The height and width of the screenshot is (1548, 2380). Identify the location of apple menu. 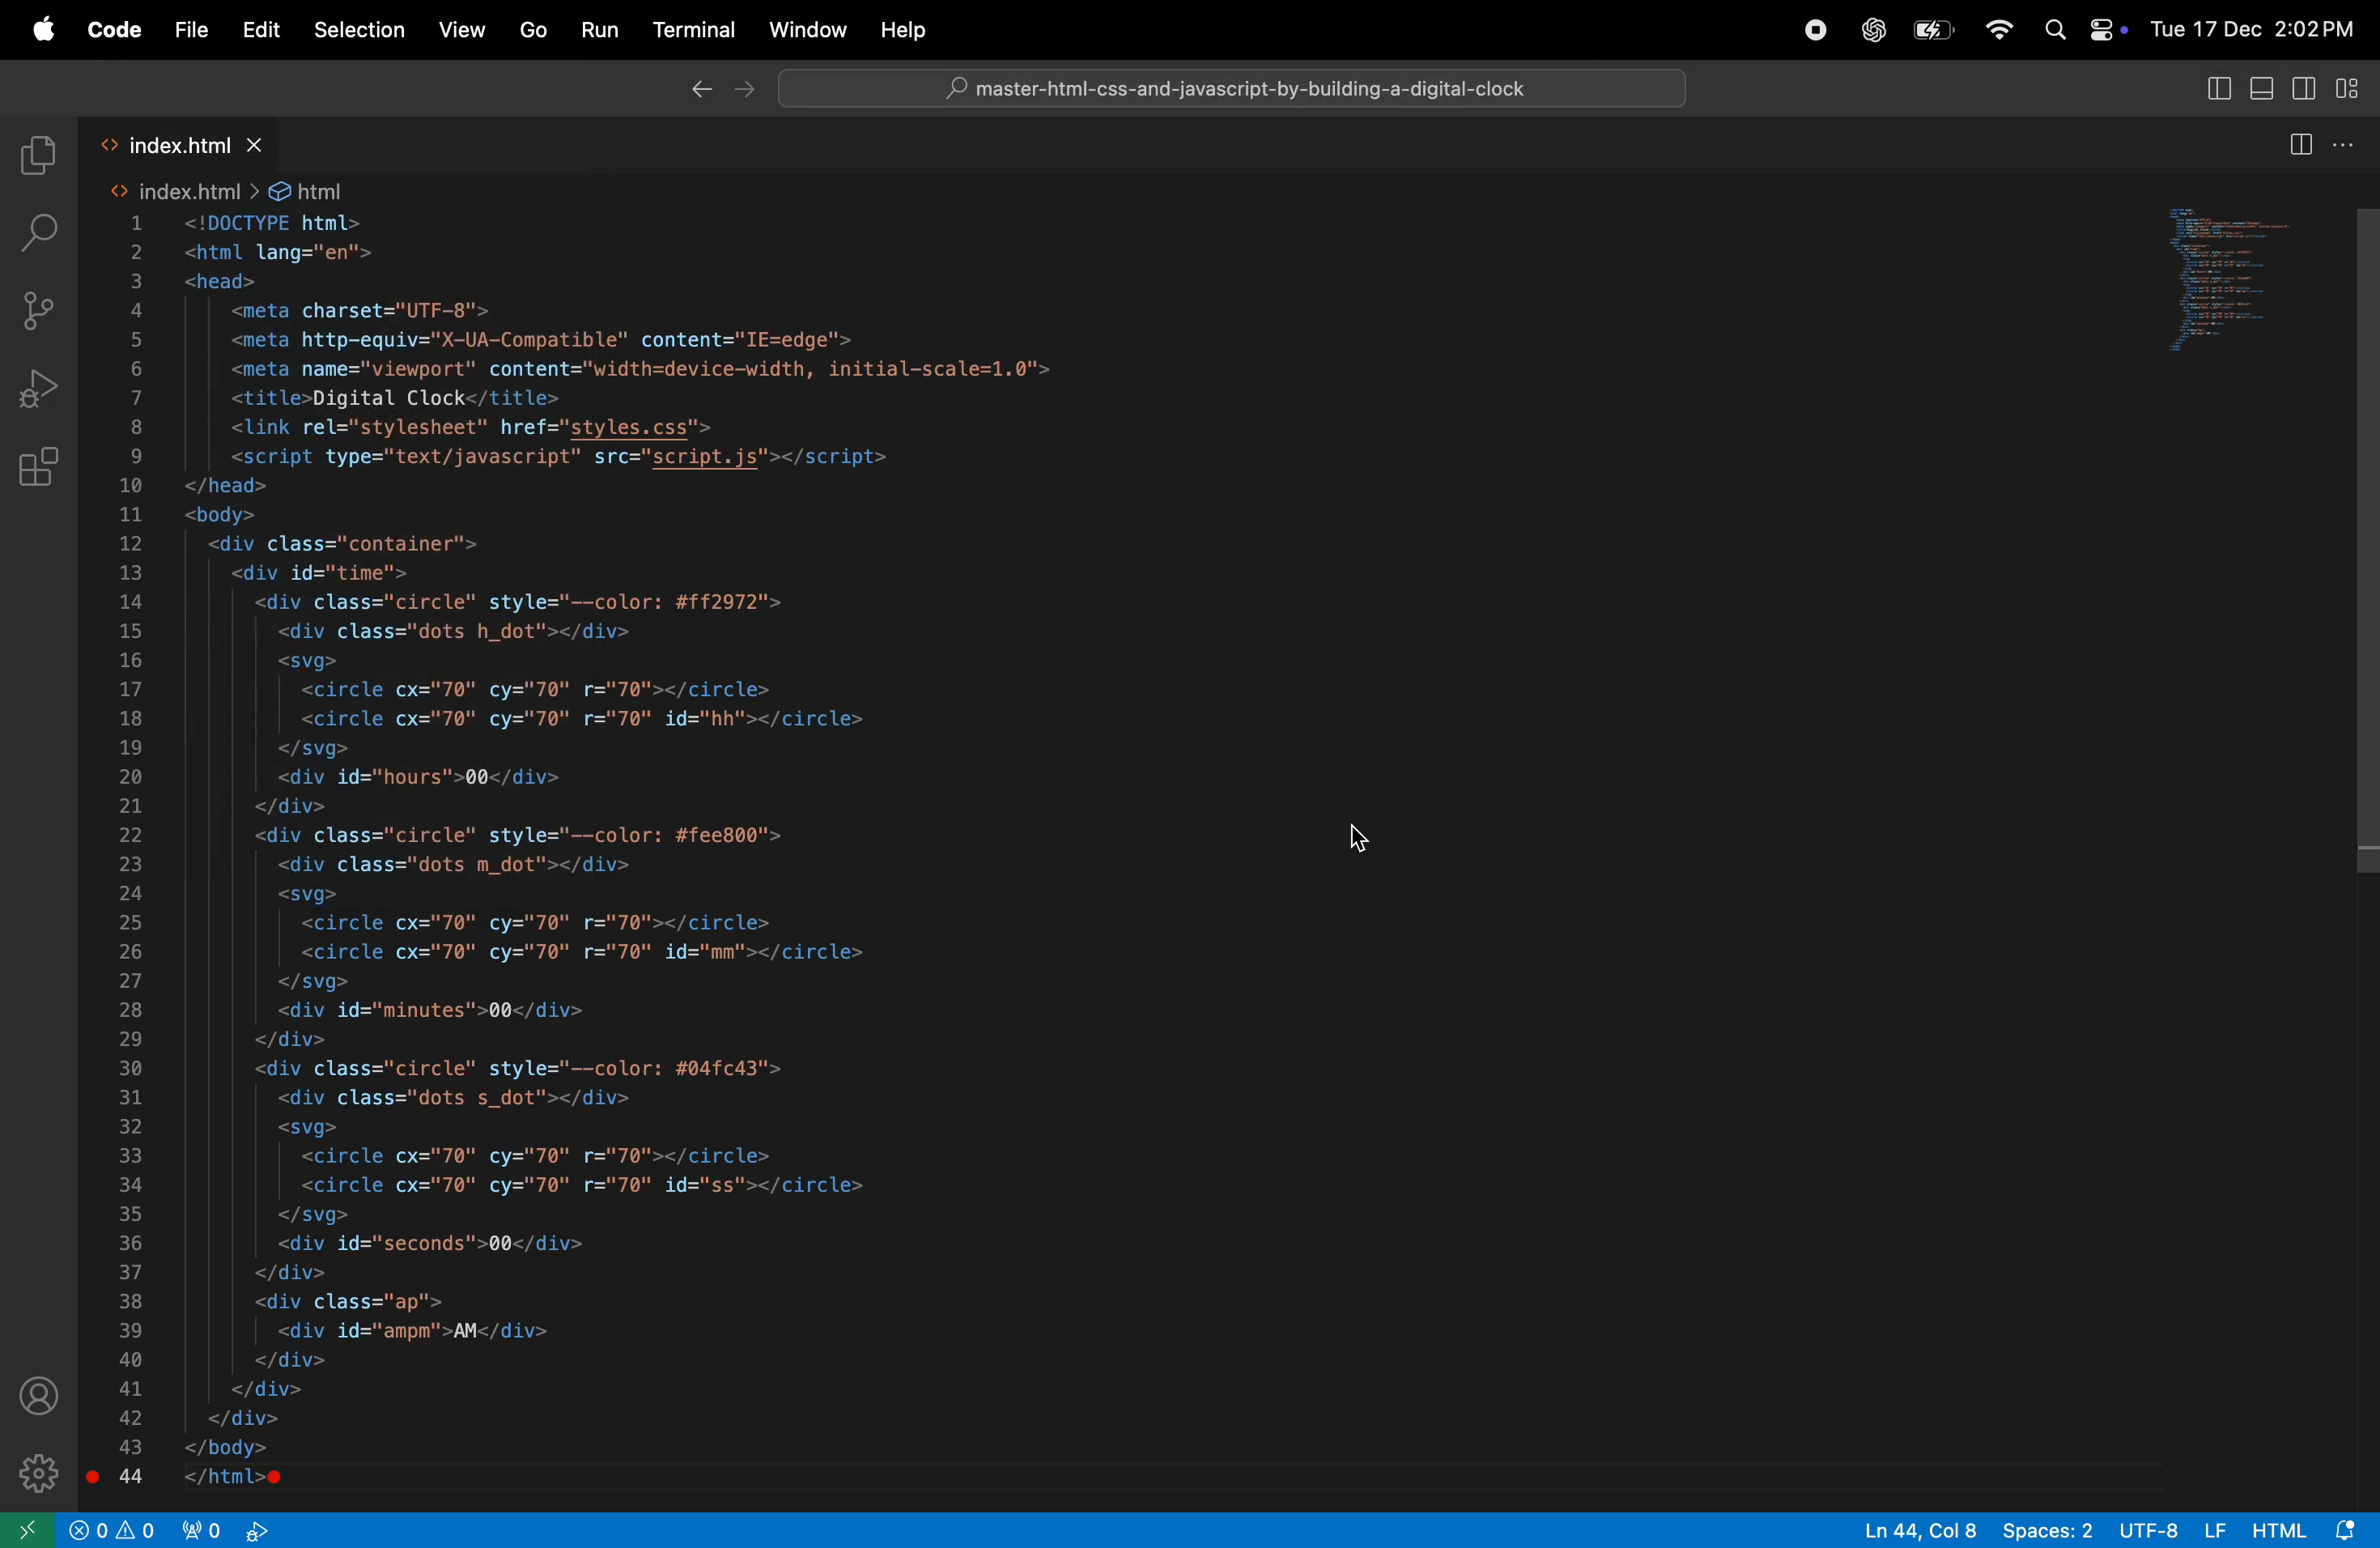
(45, 32).